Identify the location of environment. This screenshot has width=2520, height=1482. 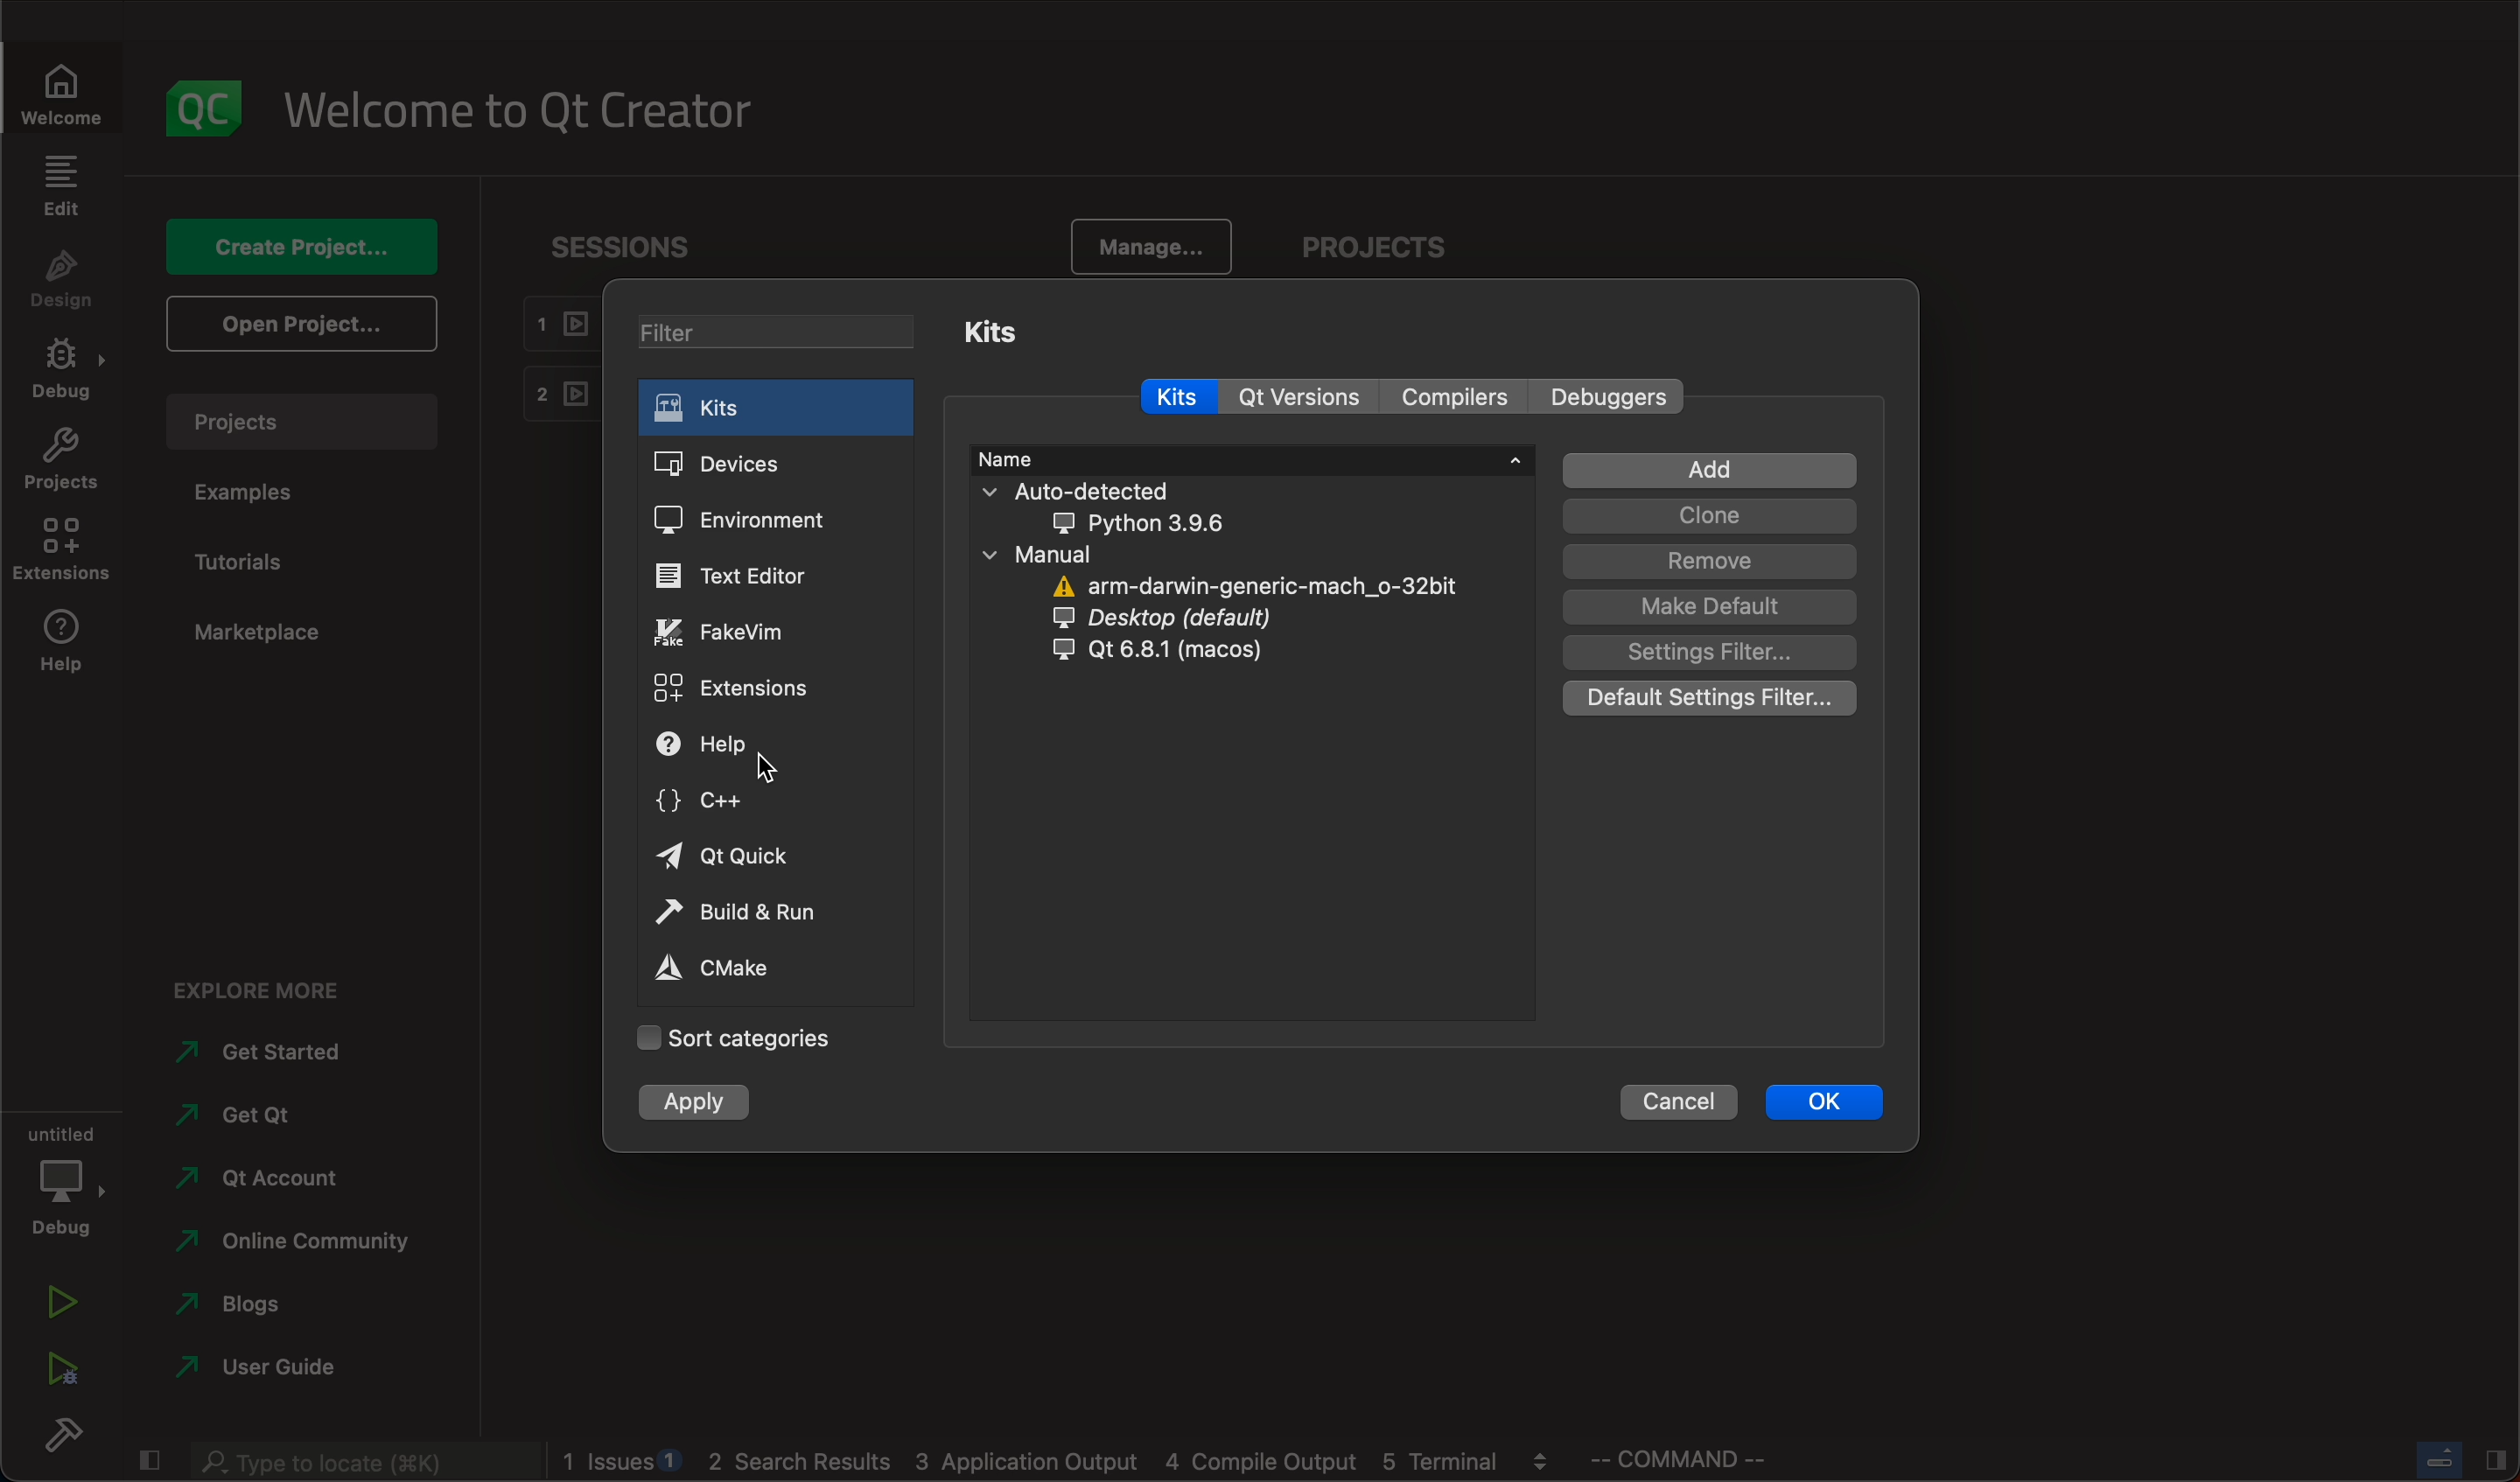
(760, 519).